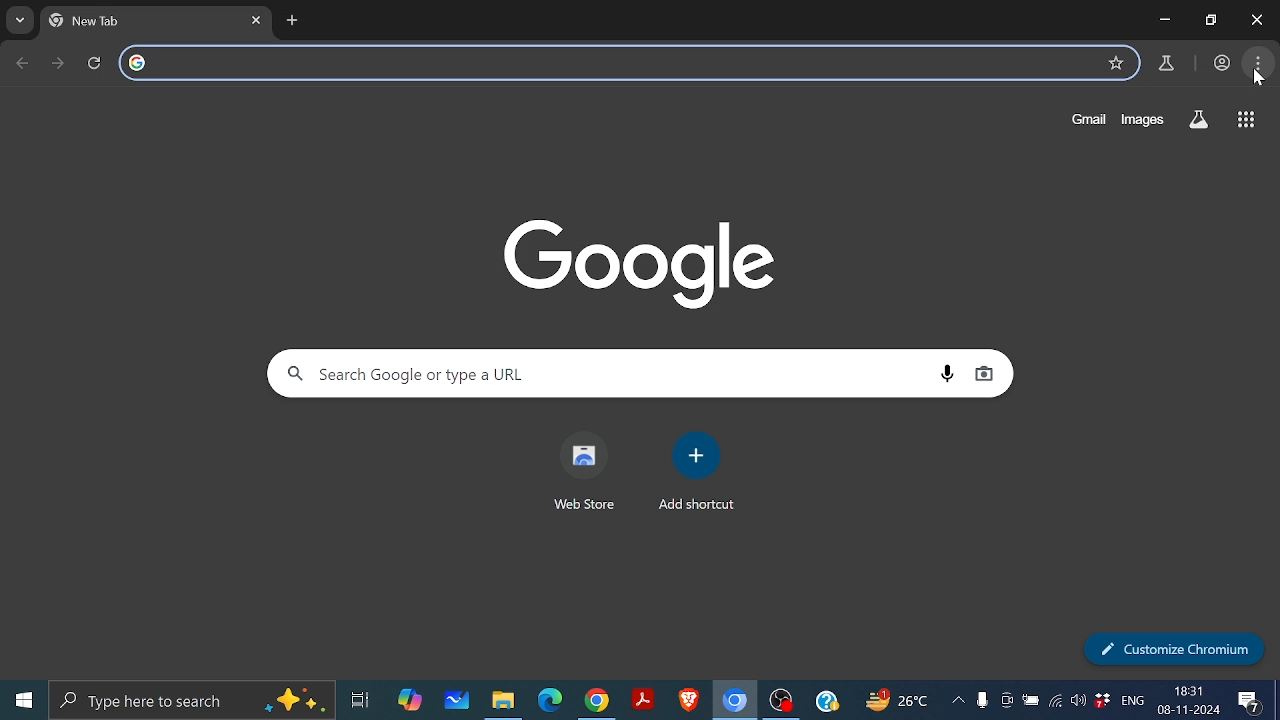 The height and width of the screenshot is (720, 1280). Describe the element at coordinates (1258, 78) in the screenshot. I see `cursor` at that location.